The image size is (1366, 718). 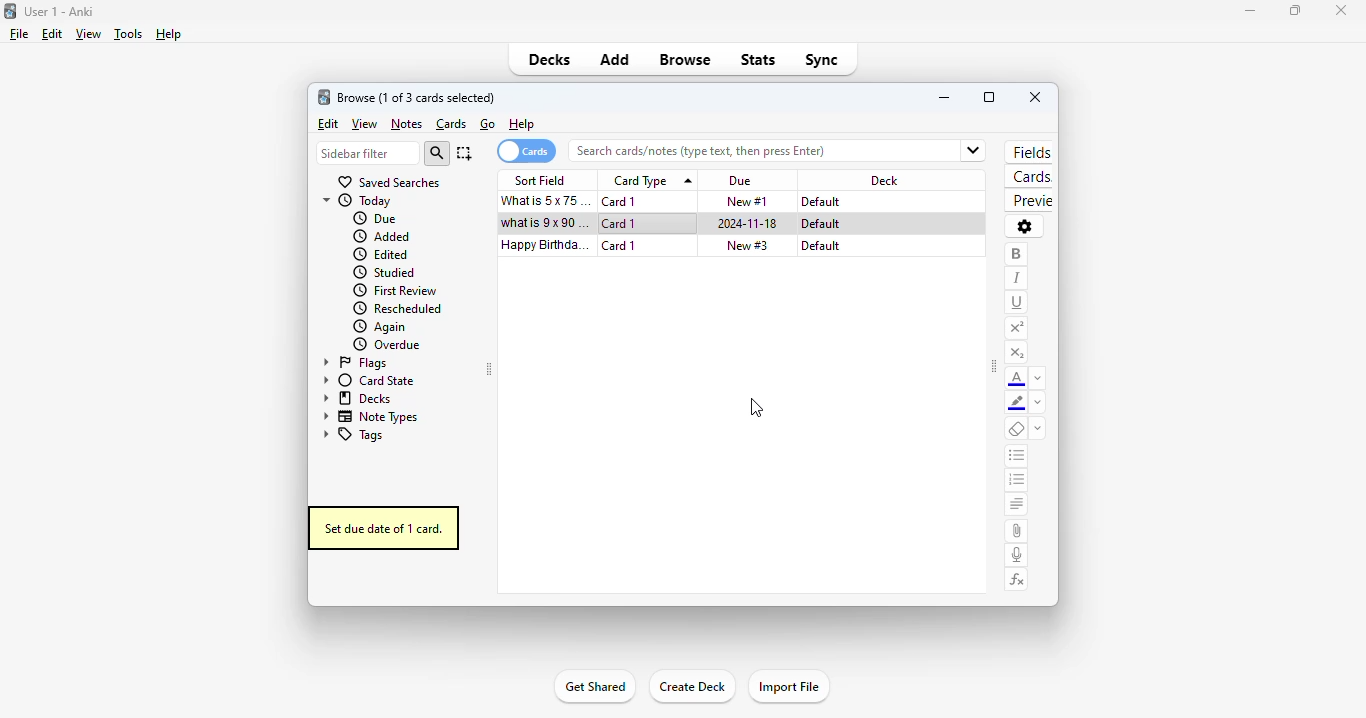 What do you see at coordinates (621, 224) in the screenshot?
I see `card 1` at bounding box center [621, 224].